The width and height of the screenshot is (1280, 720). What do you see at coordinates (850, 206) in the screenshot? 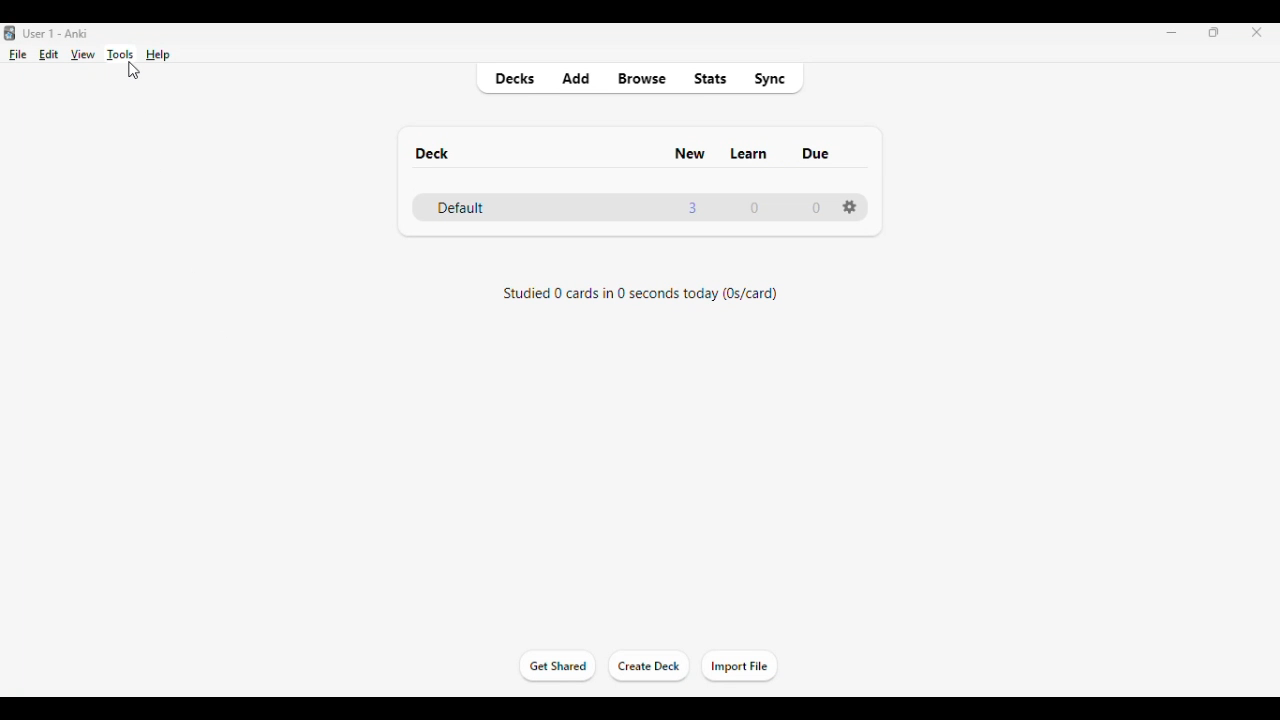
I see `options` at bounding box center [850, 206].